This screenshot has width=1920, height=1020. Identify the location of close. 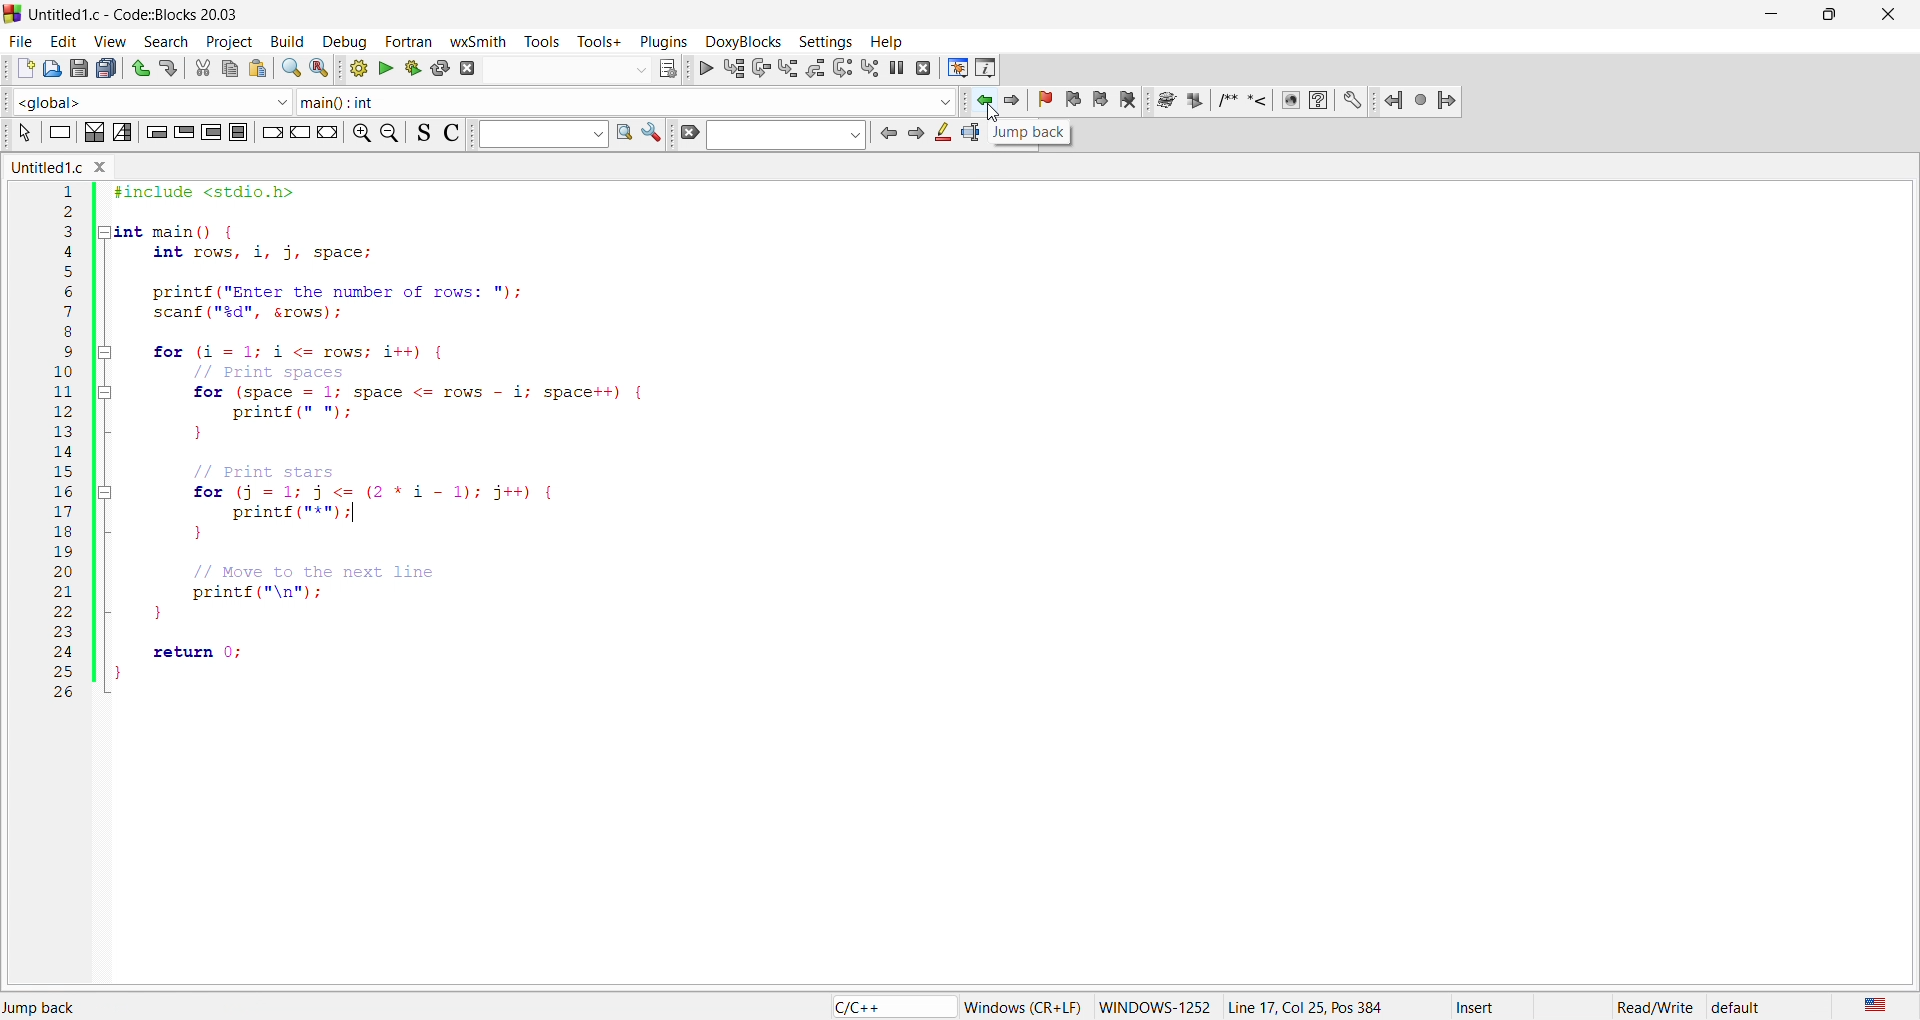
(1885, 12).